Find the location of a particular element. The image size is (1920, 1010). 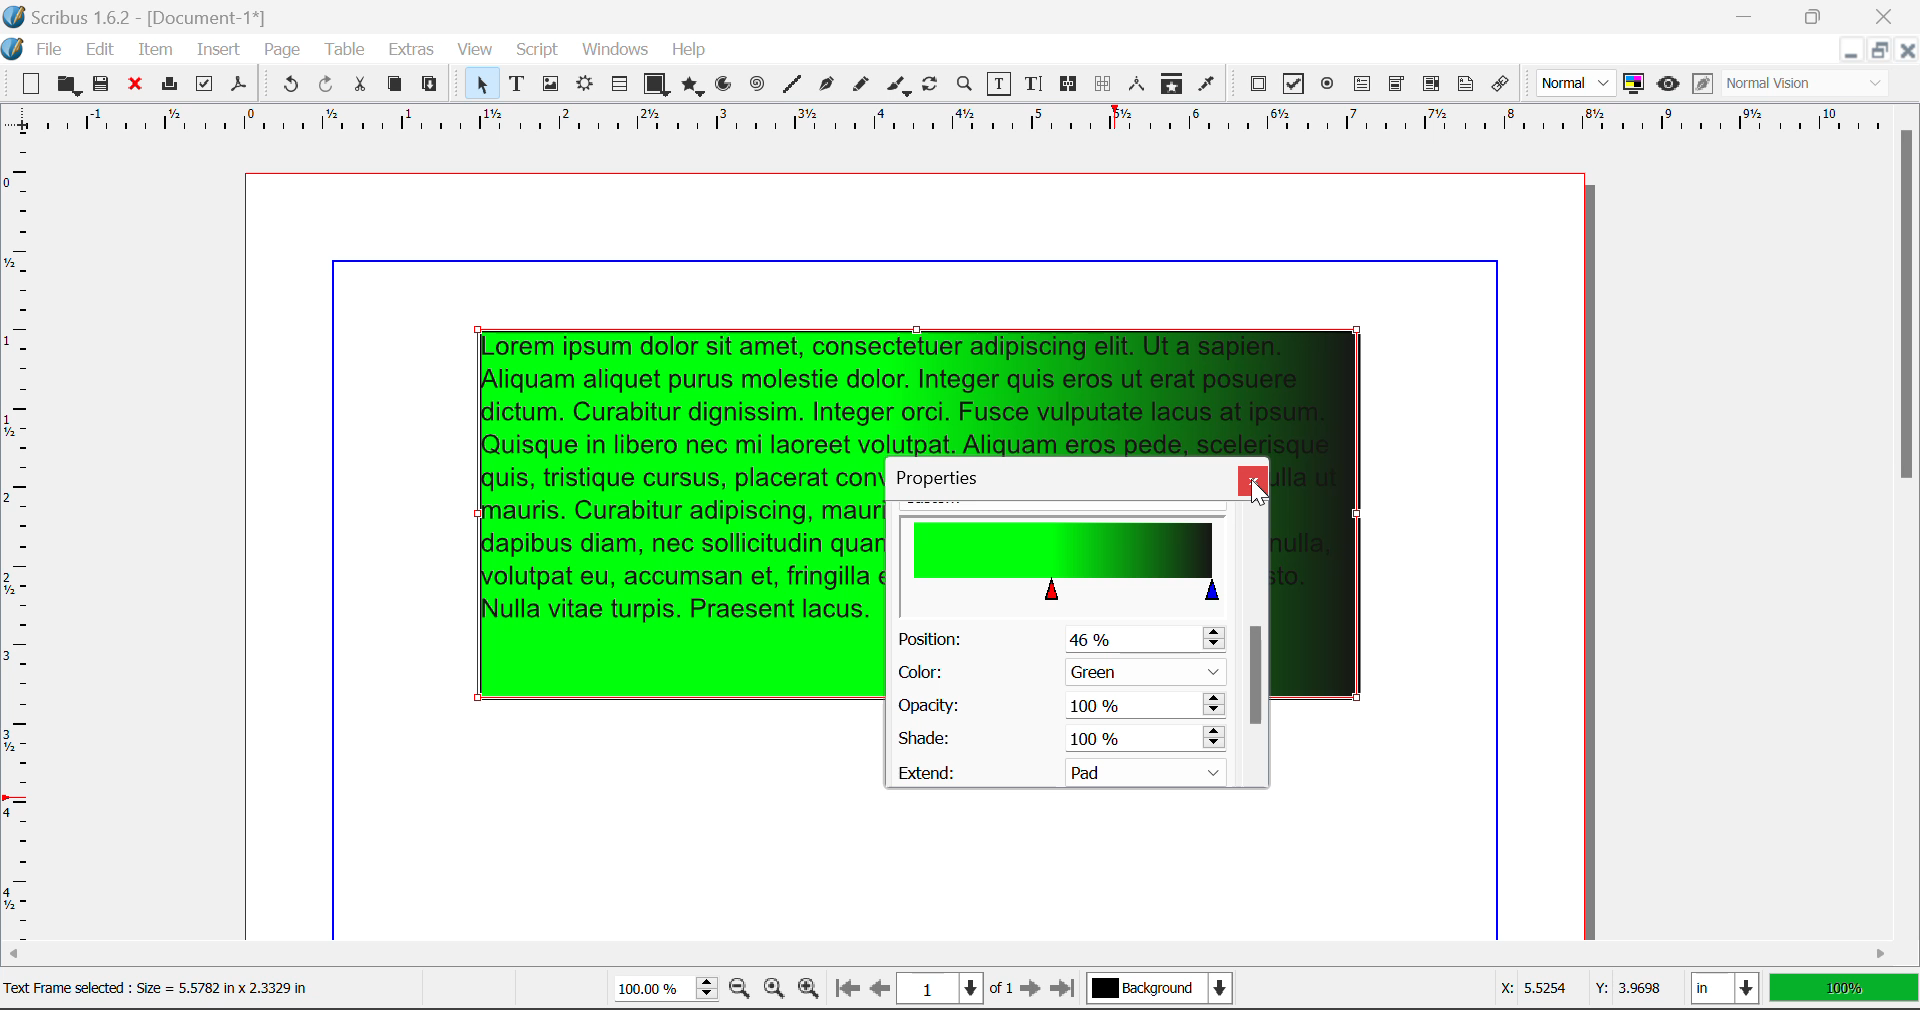

Print is located at coordinates (168, 84).